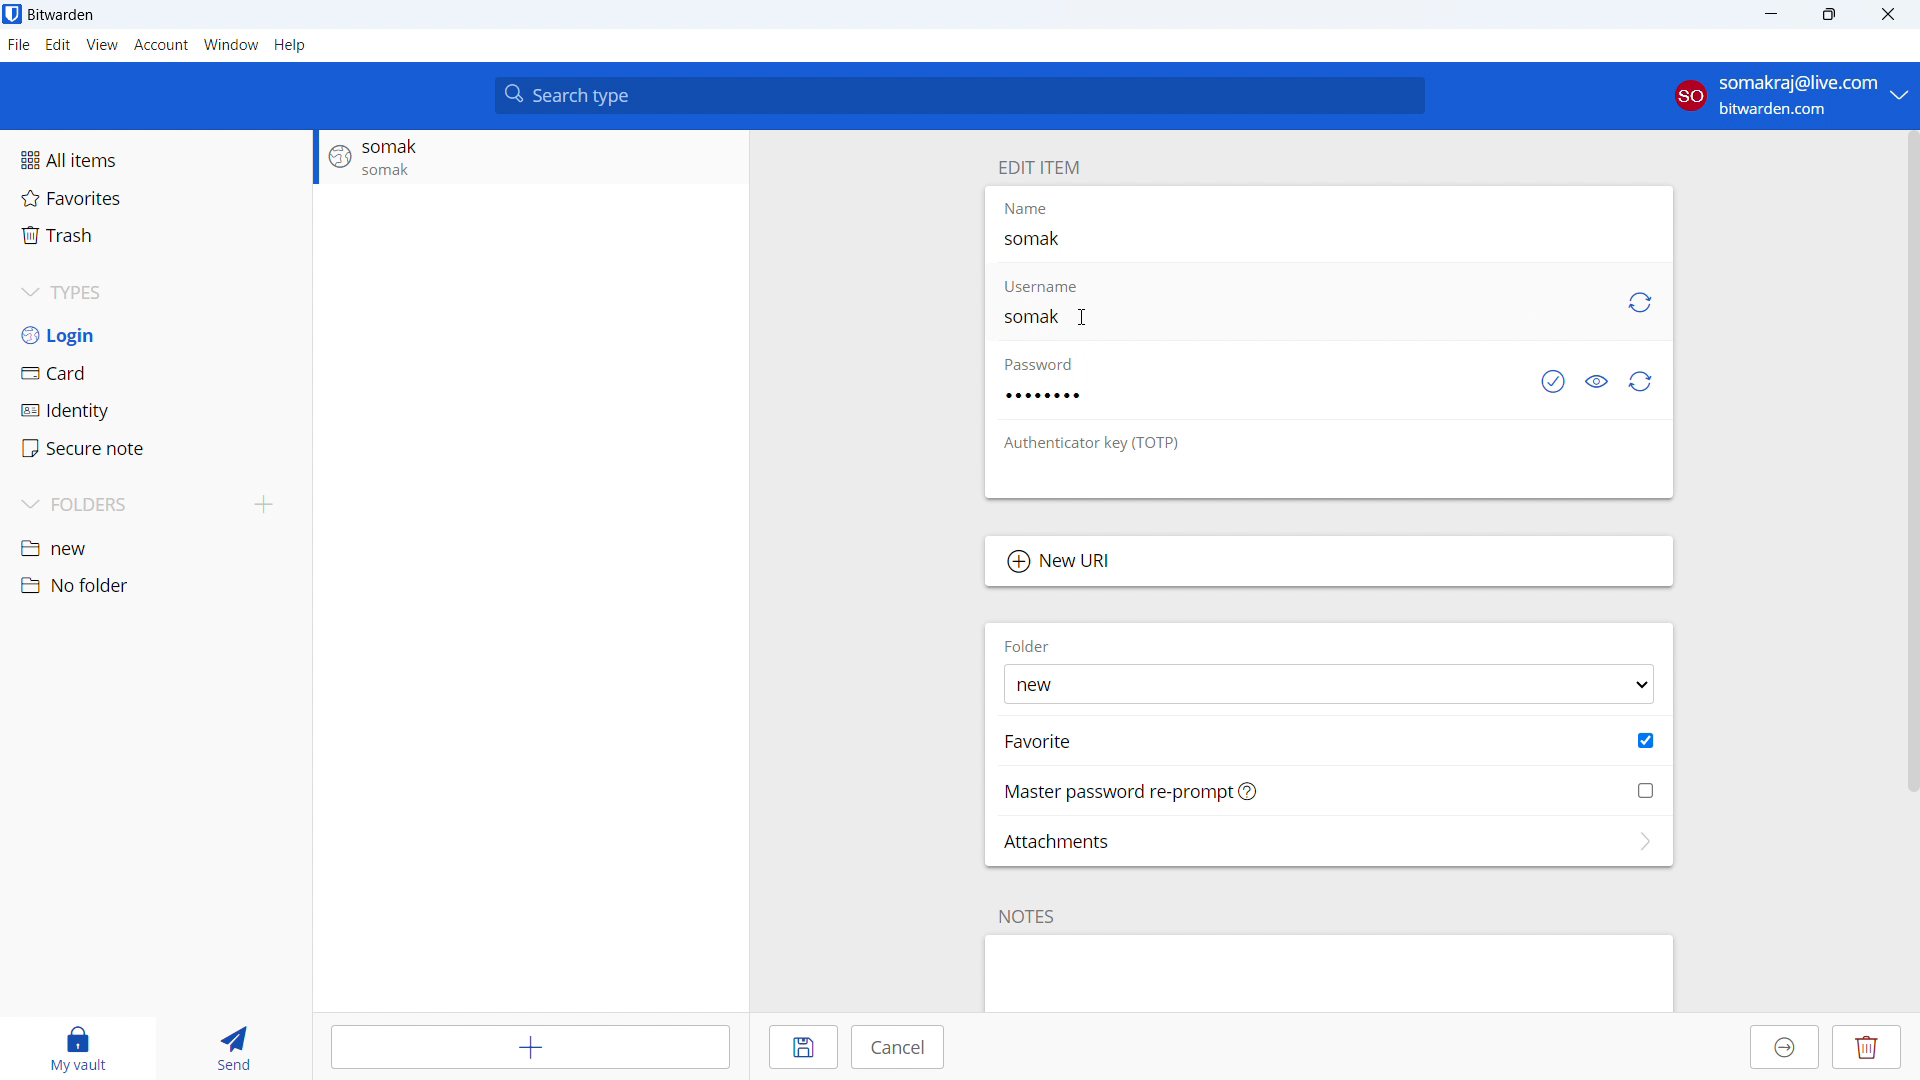 The image size is (1920, 1080). I want to click on delete entry, so click(1869, 1047).